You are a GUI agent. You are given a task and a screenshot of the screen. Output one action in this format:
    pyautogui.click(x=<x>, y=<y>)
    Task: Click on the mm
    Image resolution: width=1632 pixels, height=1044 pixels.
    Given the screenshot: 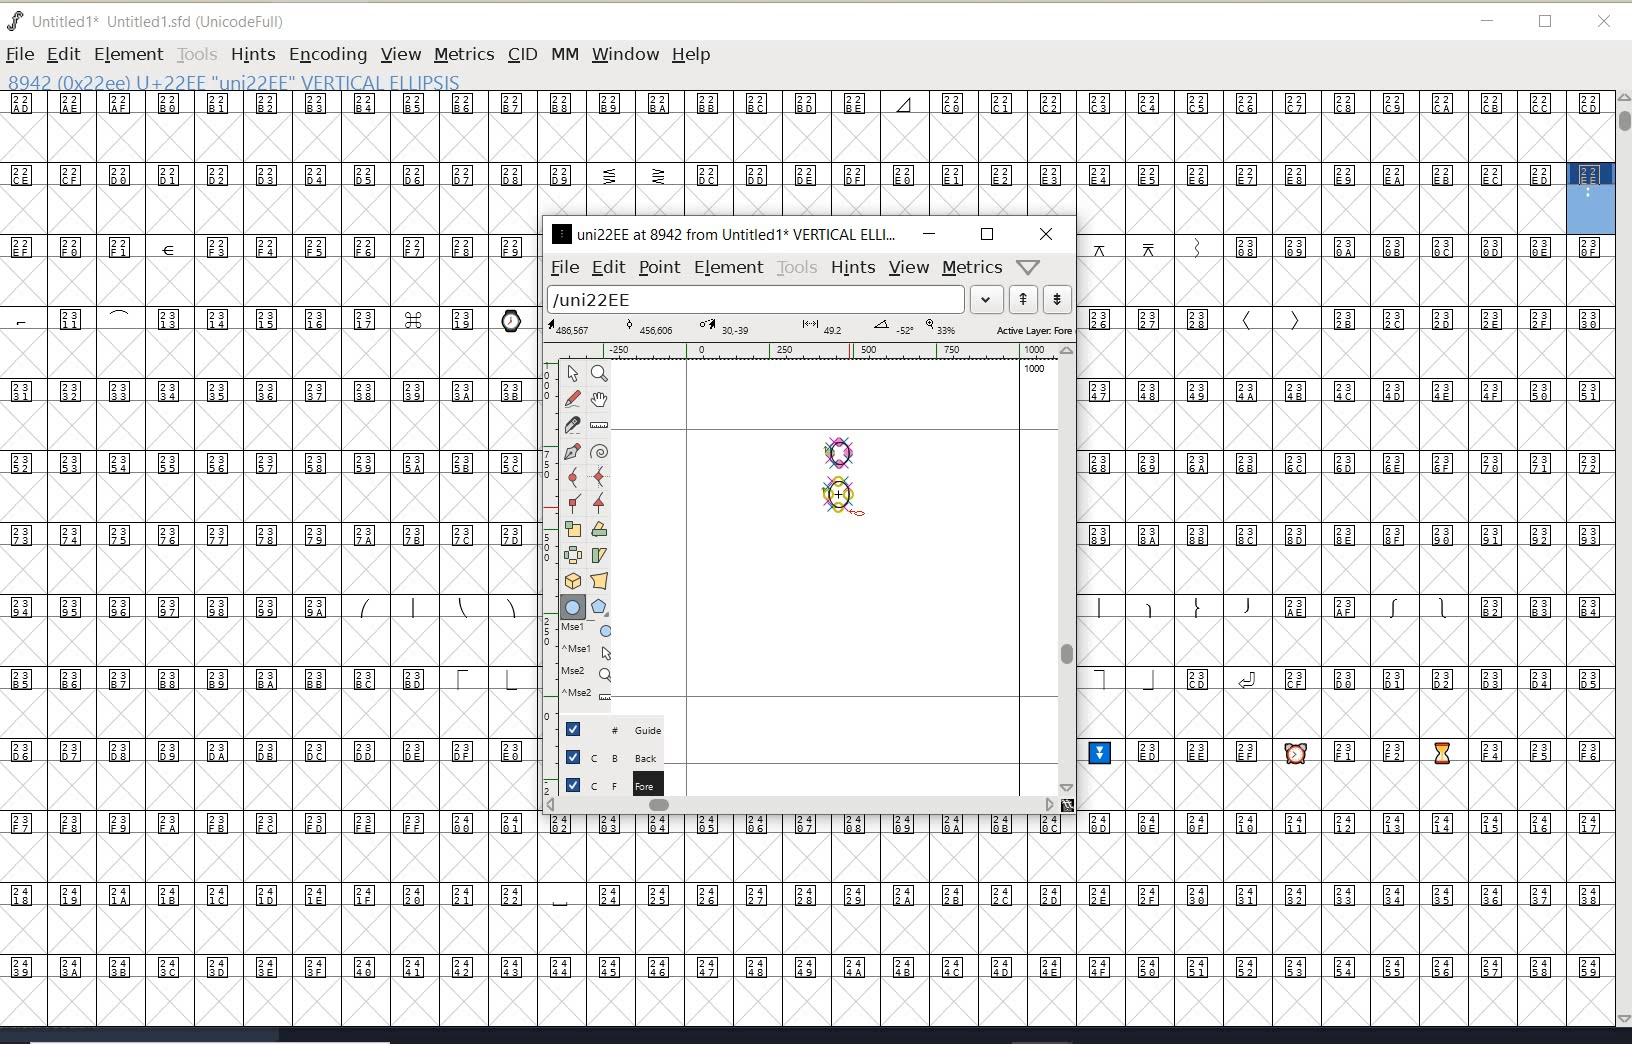 What is the action you would take?
    pyautogui.click(x=563, y=51)
    